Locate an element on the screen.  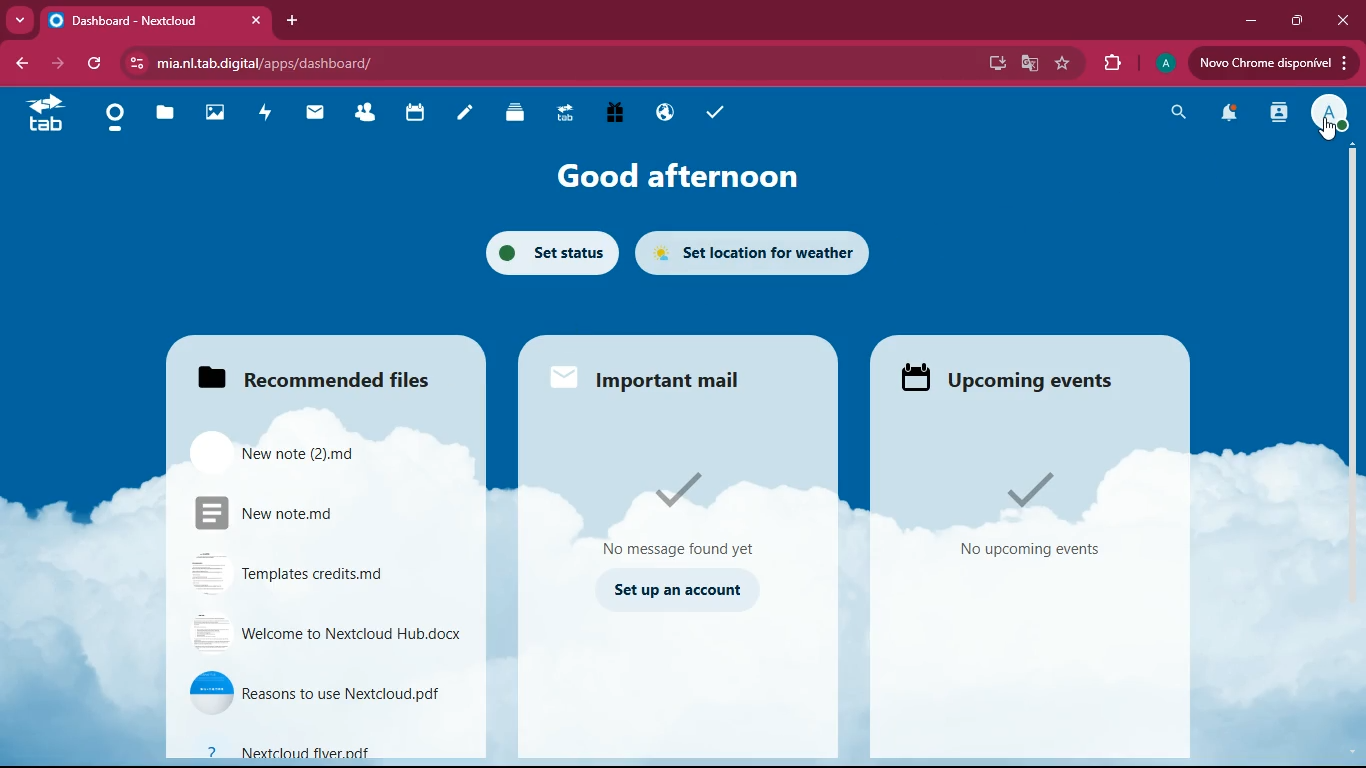
forward is located at coordinates (50, 64).